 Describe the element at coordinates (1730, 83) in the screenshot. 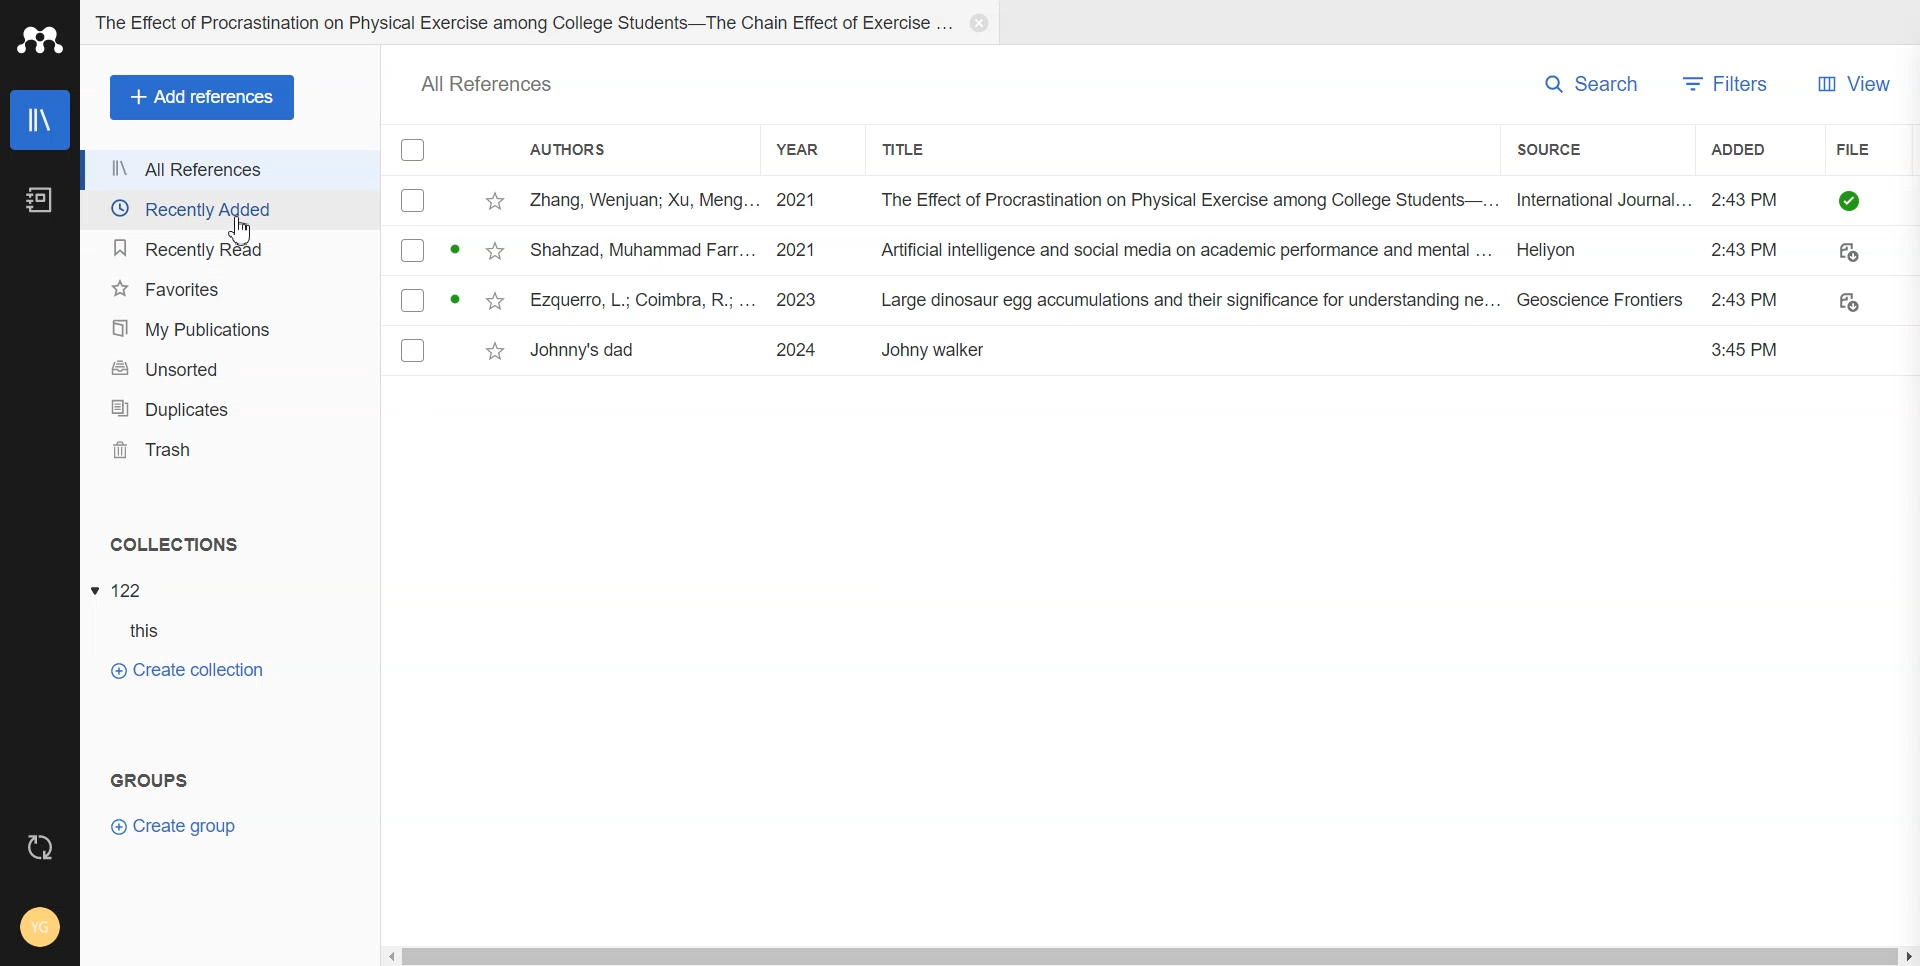

I see `Filter` at that location.